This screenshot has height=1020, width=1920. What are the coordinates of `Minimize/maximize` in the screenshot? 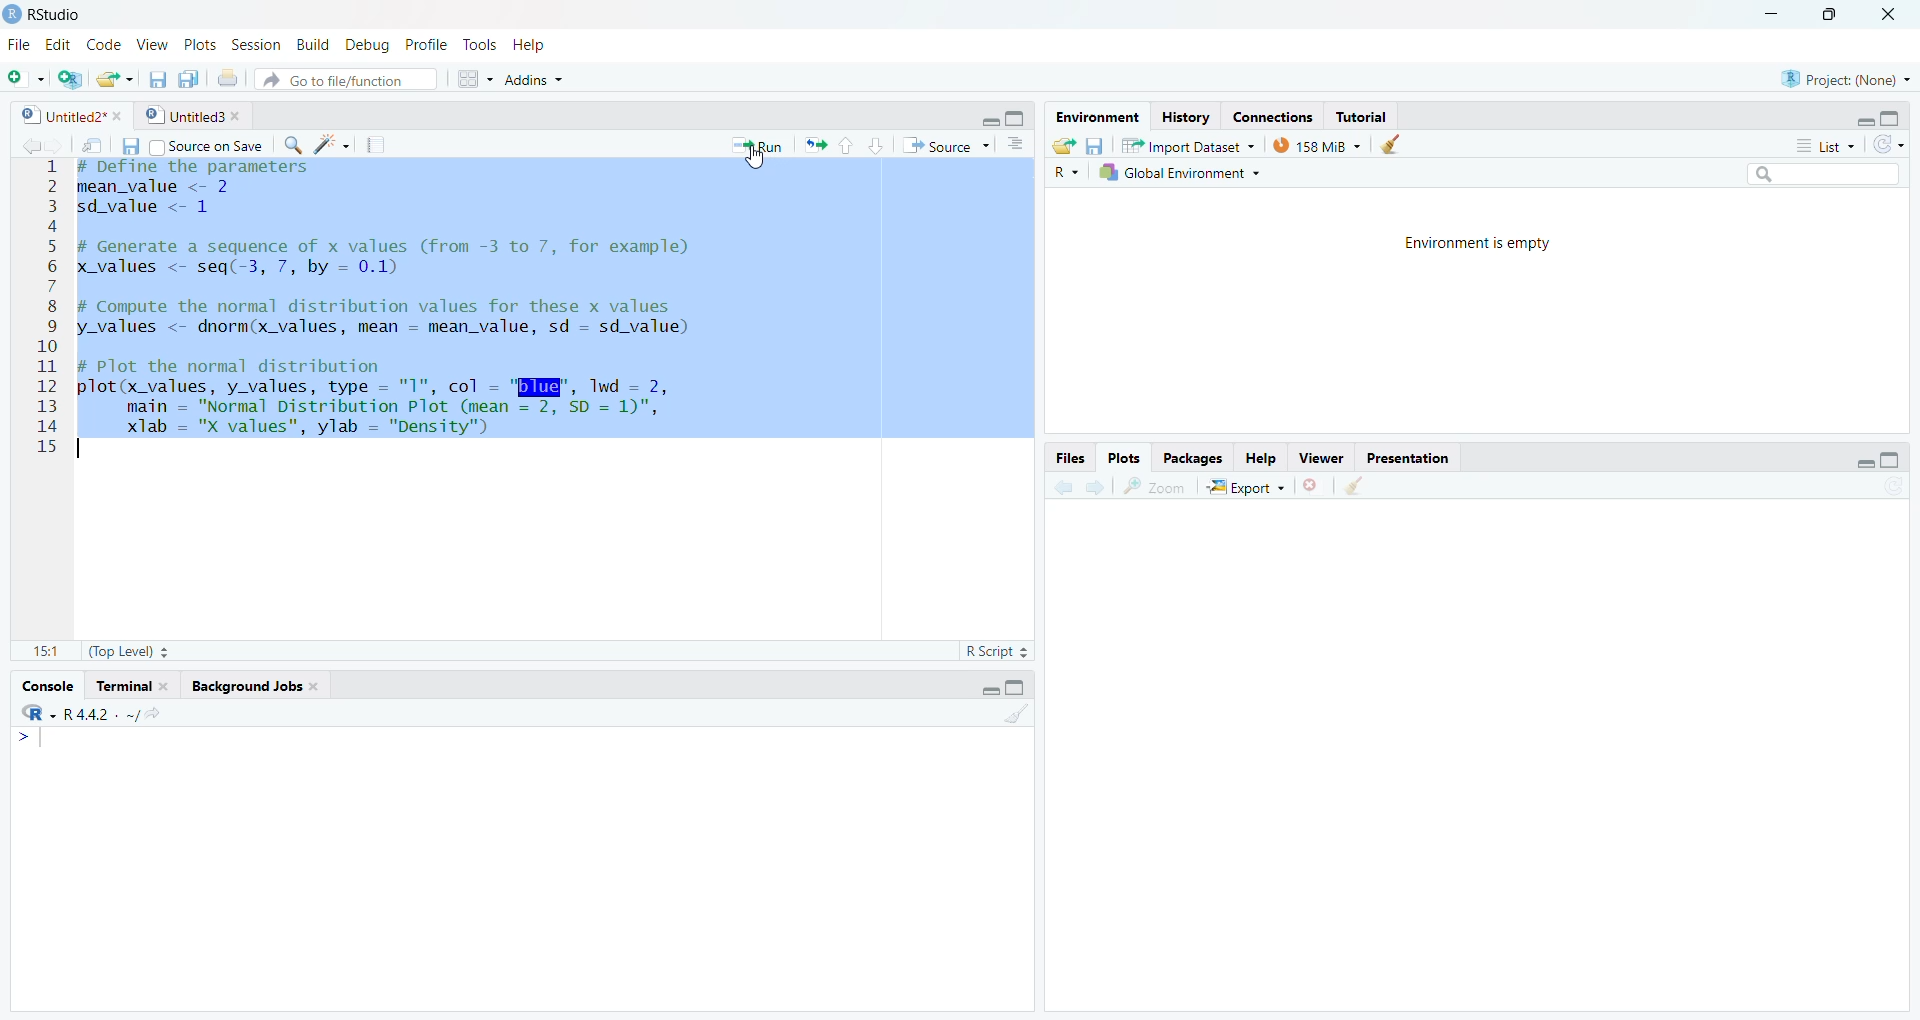 It's located at (1861, 117).